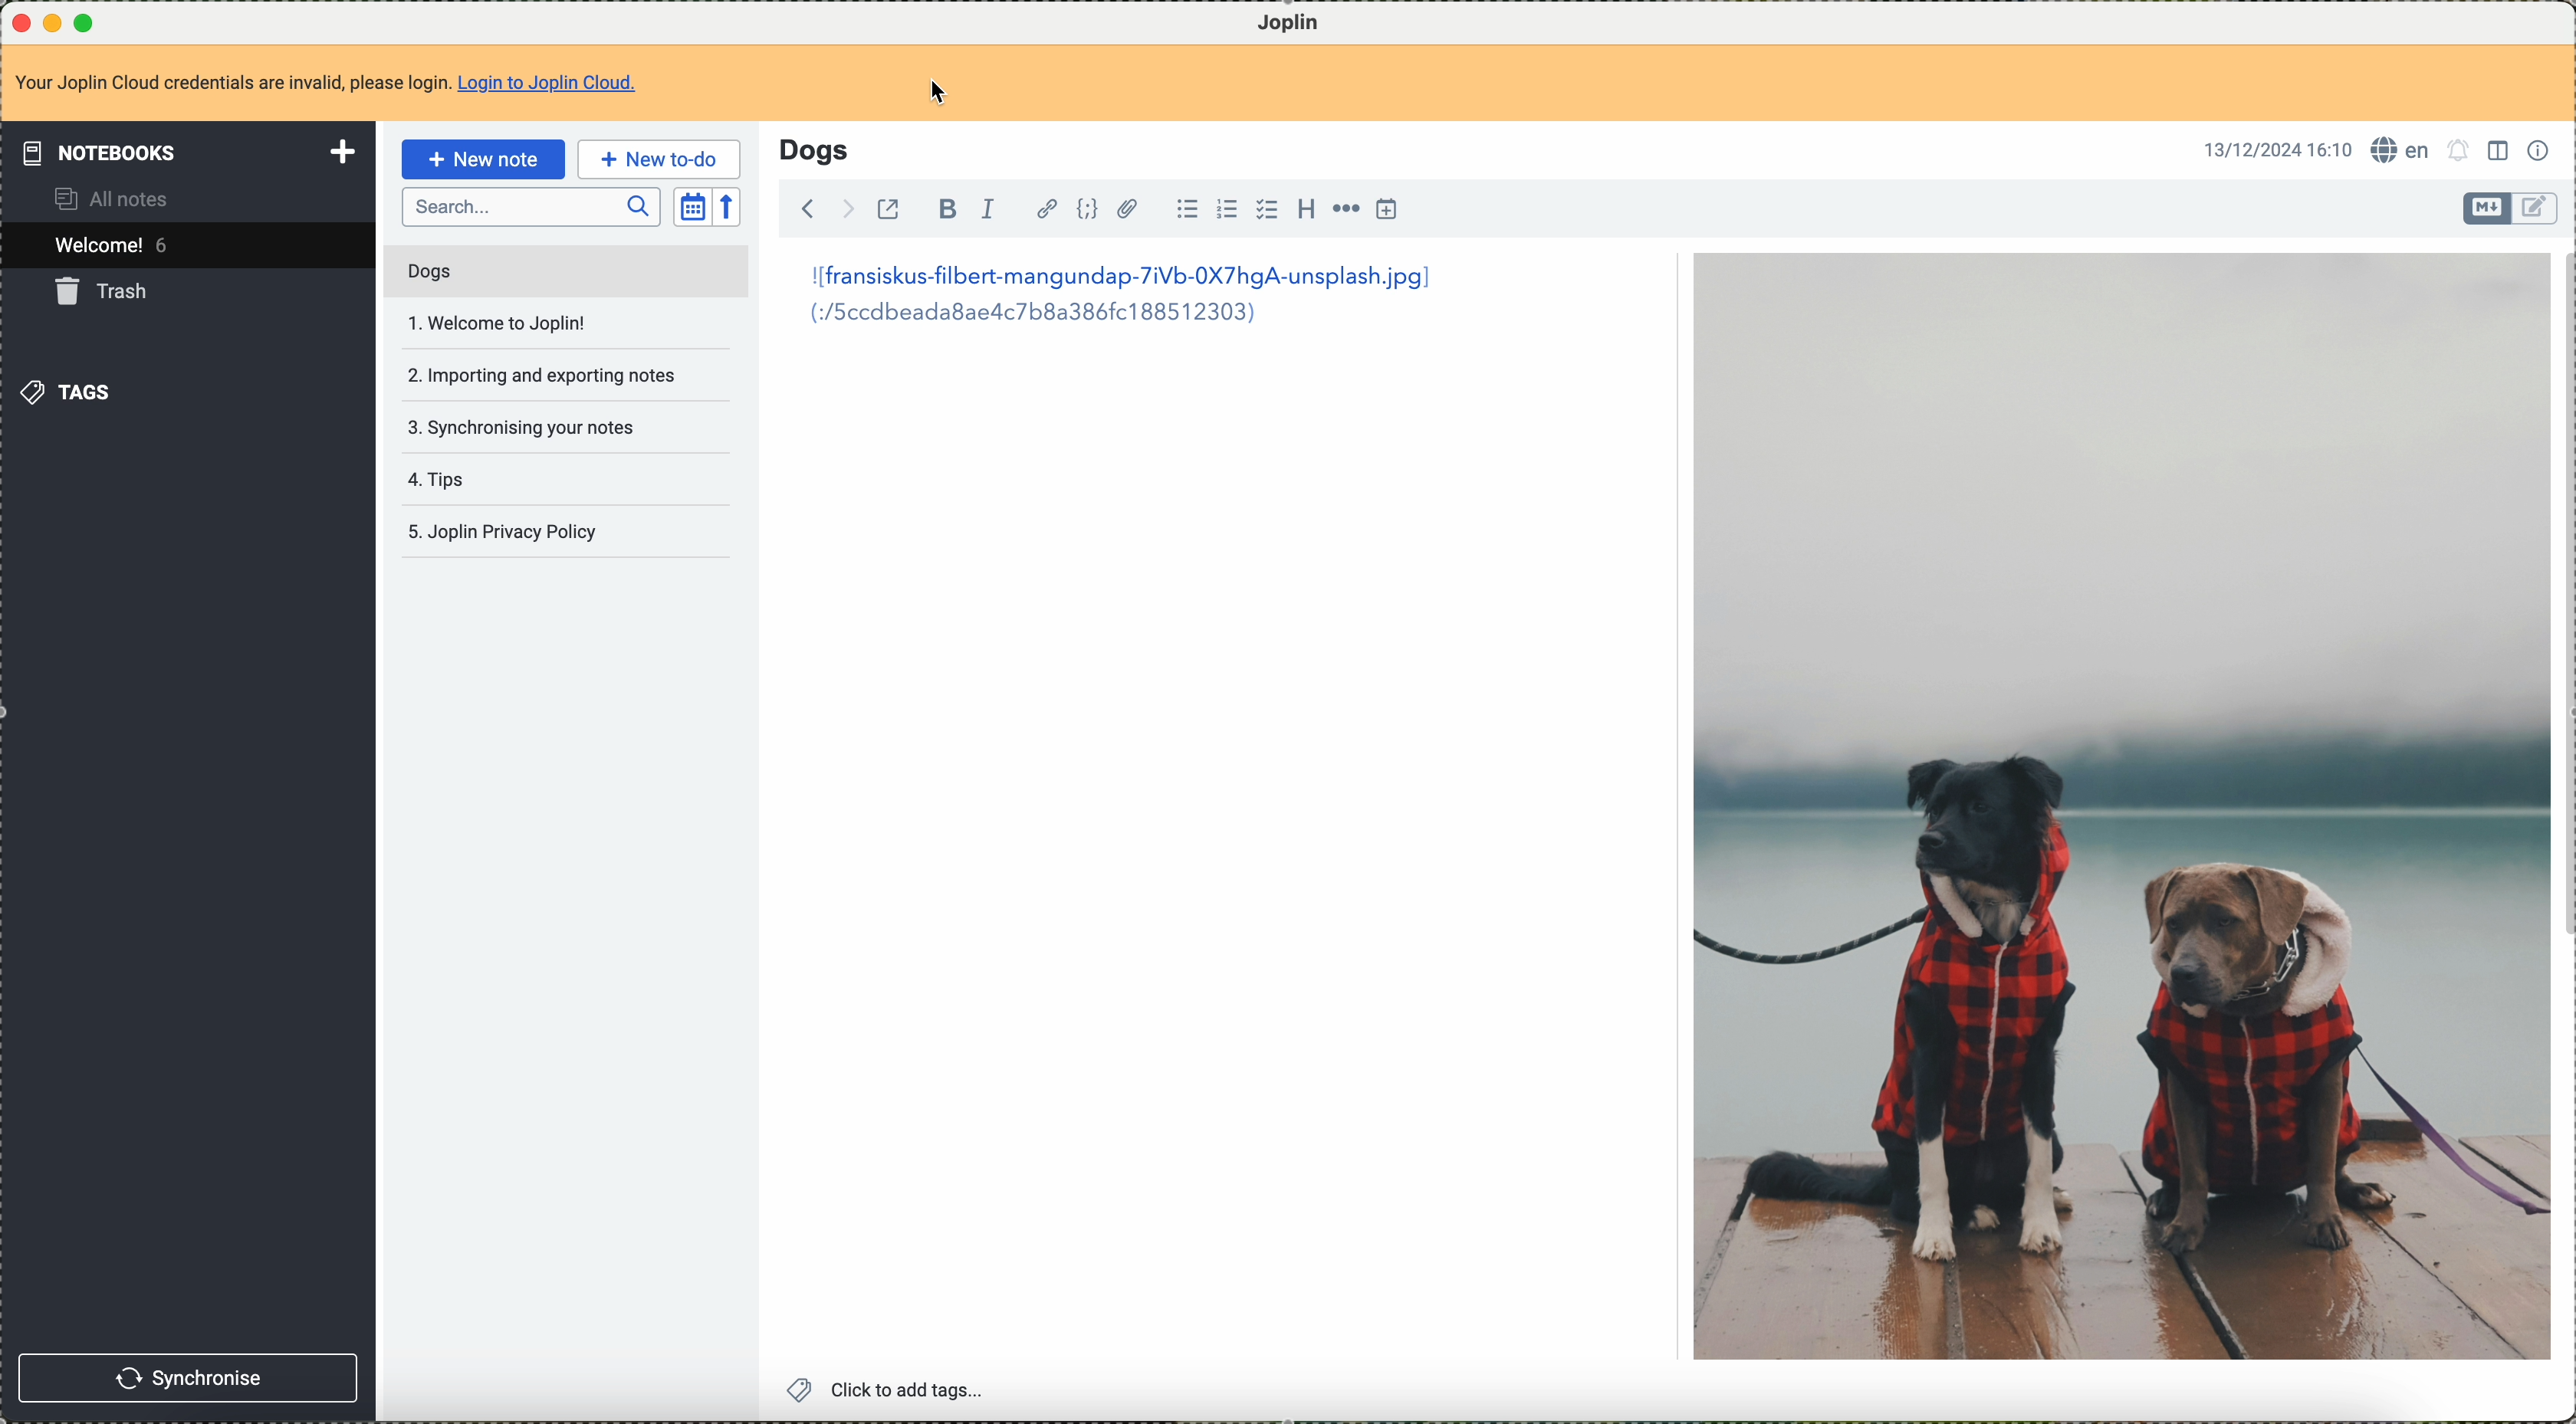 Image resolution: width=2576 pixels, height=1424 pixels. I want to click on search bar, so click(530, 204).